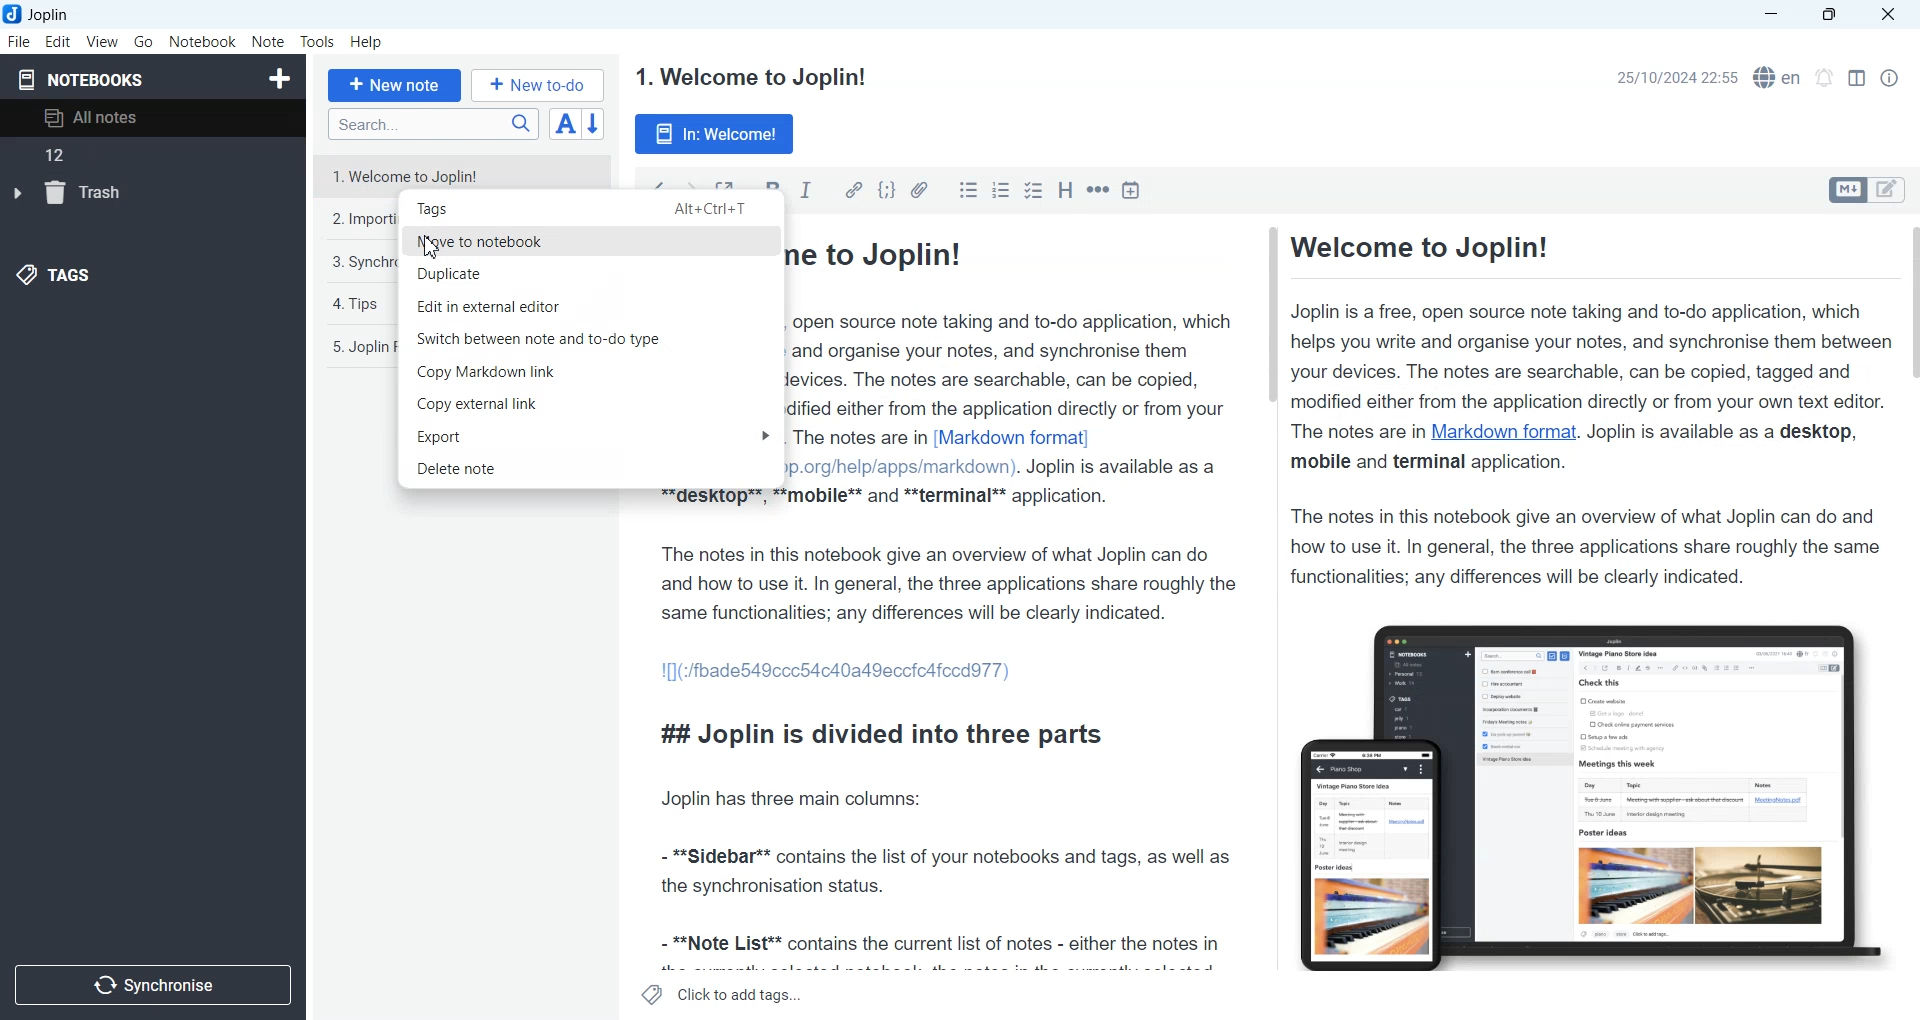 This screenshot has height=1020, width=1920. I want to click on # Welcome to Joplin!

Joplin is a free, open source note taking and to-do application, which
helps you write and organise your notes, and synchronise them
between your devices. The notes are searchable, can be copied,
tagged and modified either from the application directly or from your
own text editor. The notes are in [Markdown format]
(https://joplinapp.org/help/apps/markdown). Joplin is available as a
**desktop**, **mobile** and **terminal** application.

The notes in this notebook give an overview of what Joplin can do
and how to use it. In general, the three applications share roughly the
same functionalities; any differences will be clearly indicated.
1[](:/fbade549ccc54c40a49eccicafccdd77)

## Joplin is divided into three parts

Joplin has three main columns:

- **Sidebar** contains the list of your notebooks and tags, as well as
the synchronisation status.

- **Note List** contains the current list of notes - either the notes in, so click(947, 734).